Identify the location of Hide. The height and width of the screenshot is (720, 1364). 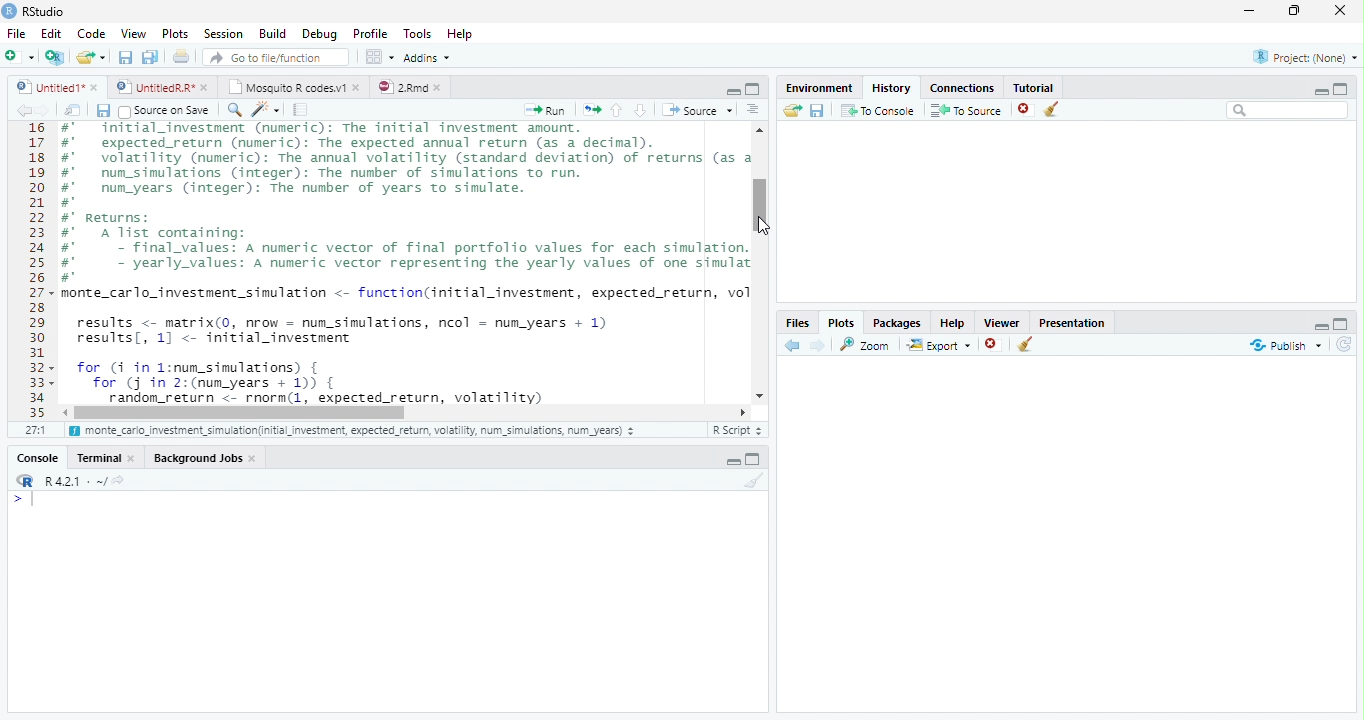
(1319, 324).